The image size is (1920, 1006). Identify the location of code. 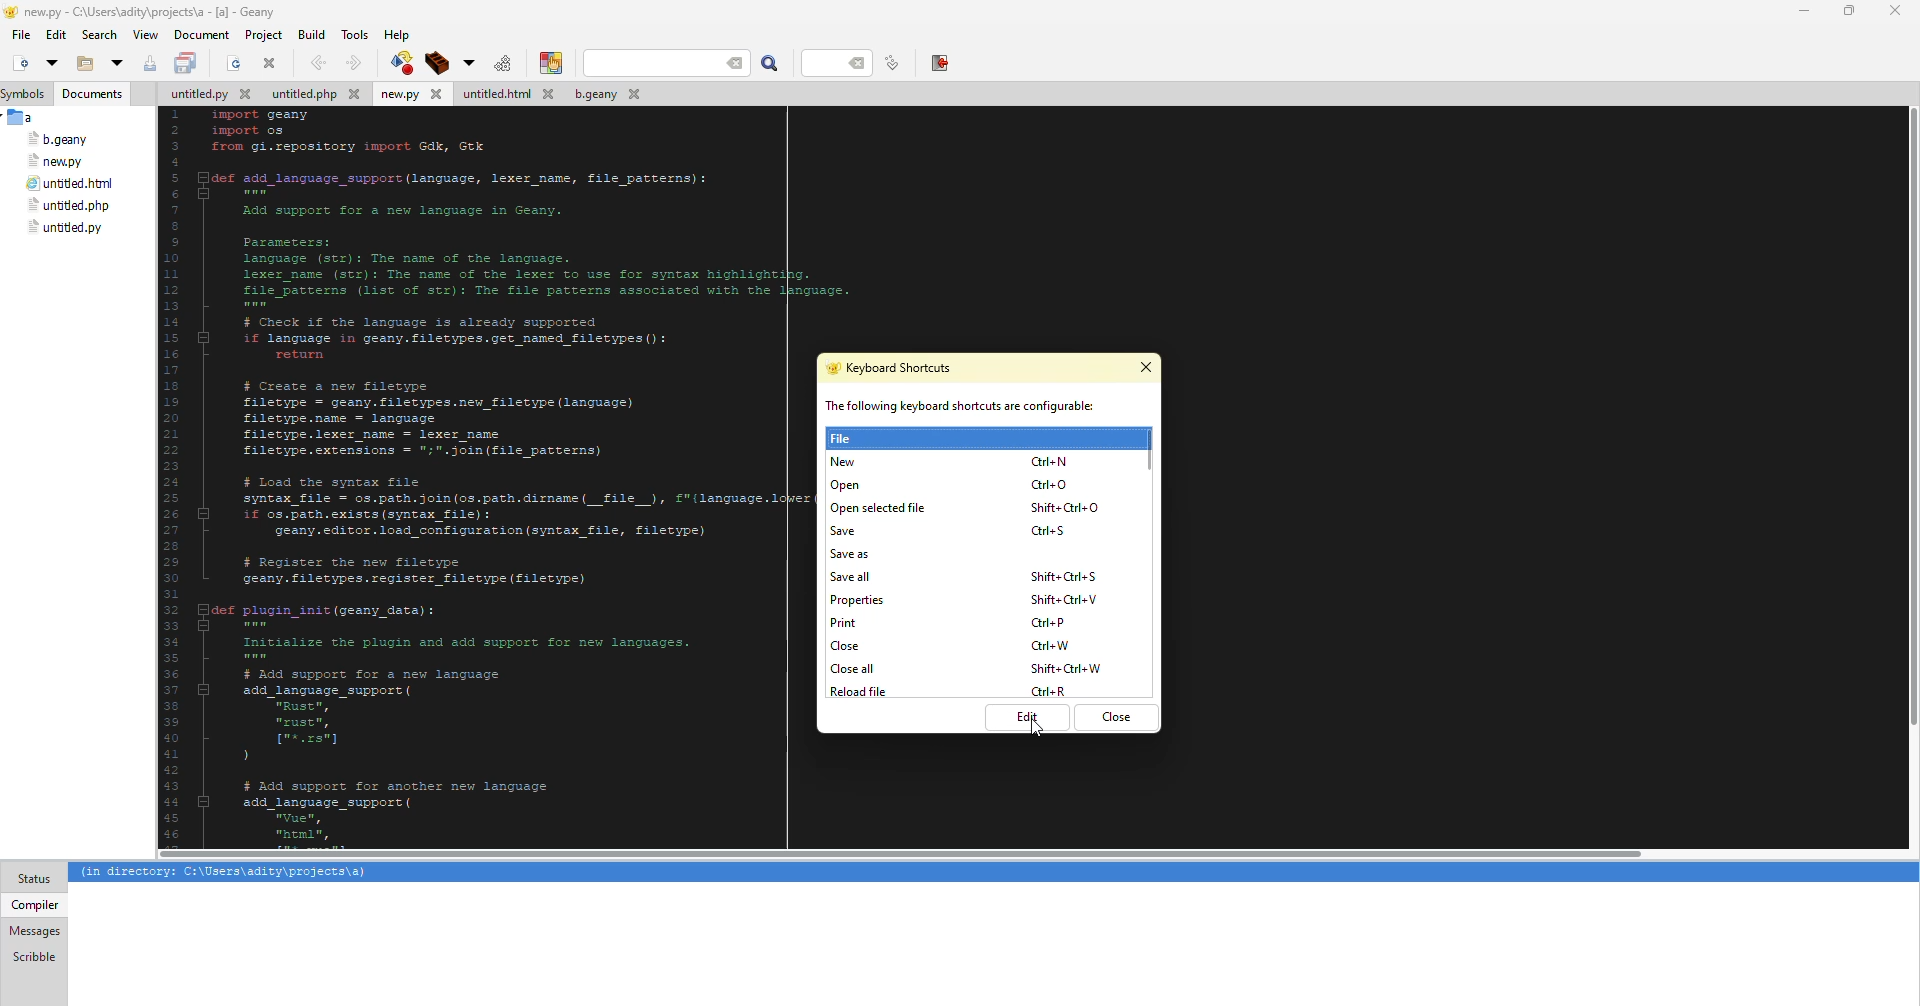
(478, 474).